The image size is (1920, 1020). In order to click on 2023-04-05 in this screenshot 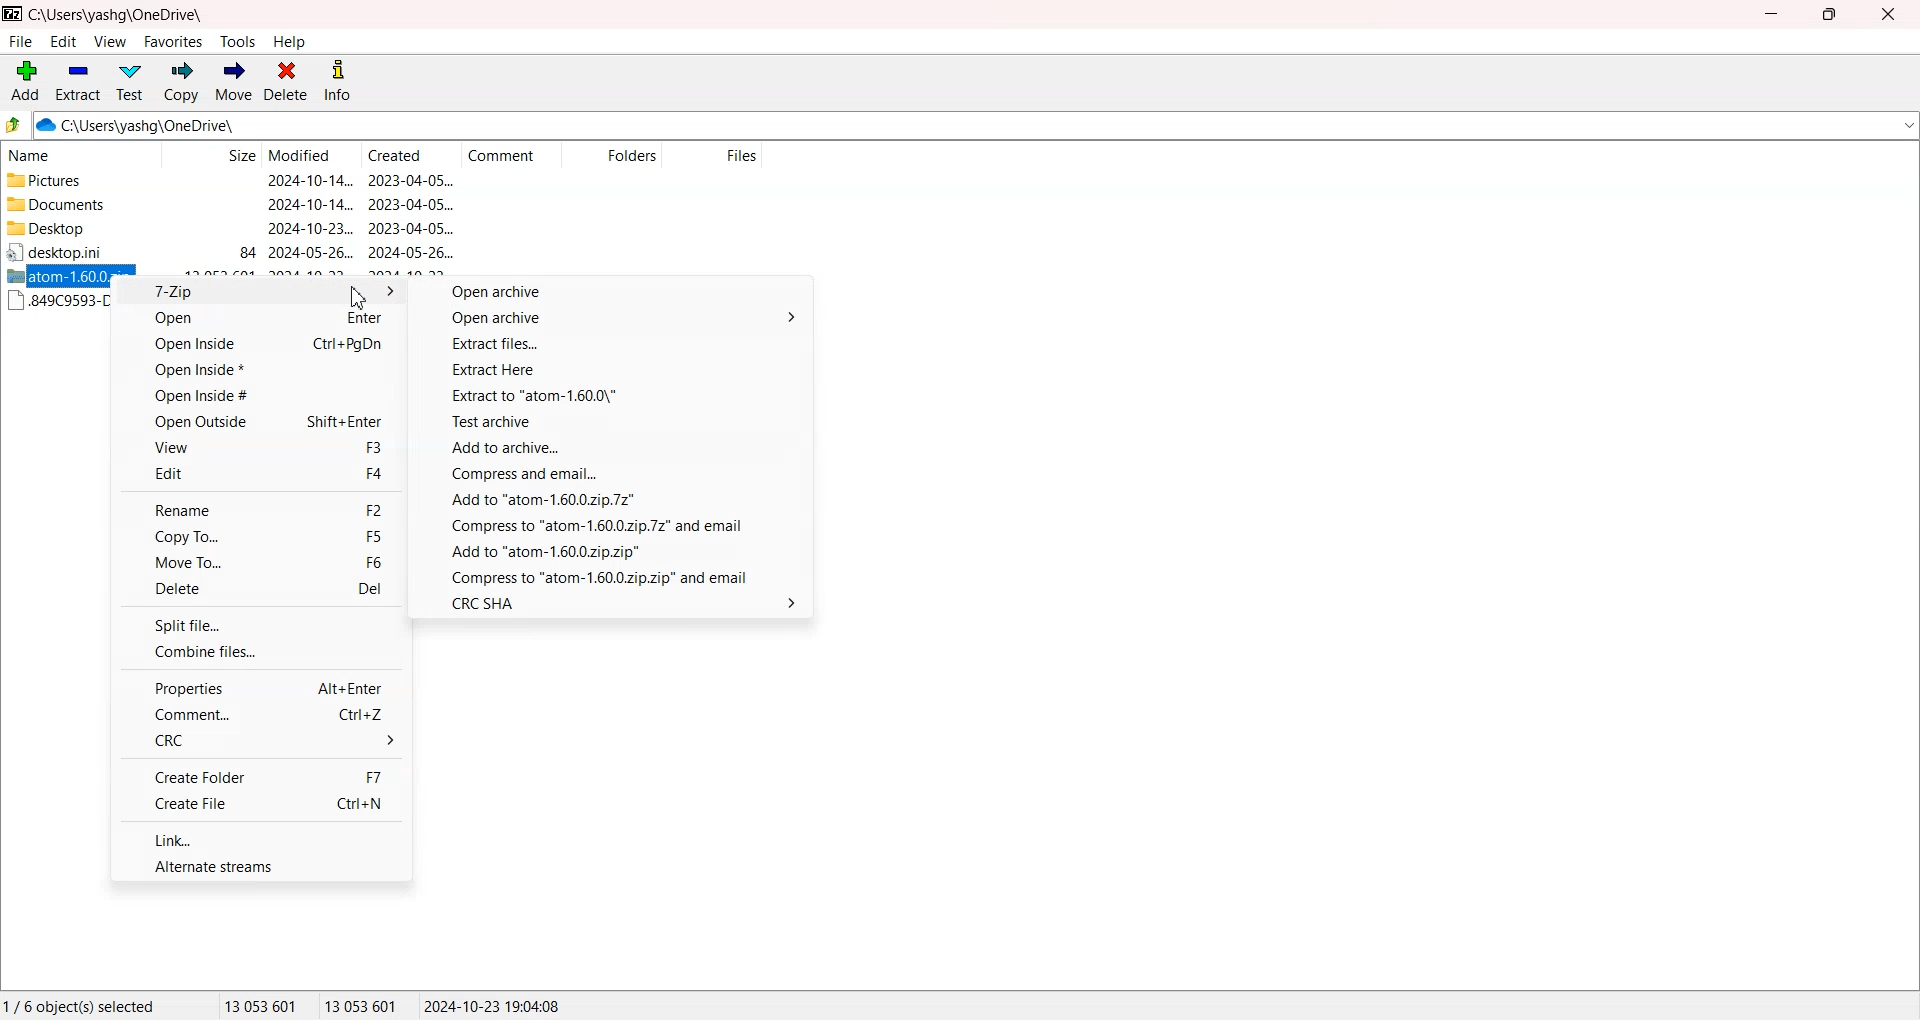, I will do `click(411, 204)`.